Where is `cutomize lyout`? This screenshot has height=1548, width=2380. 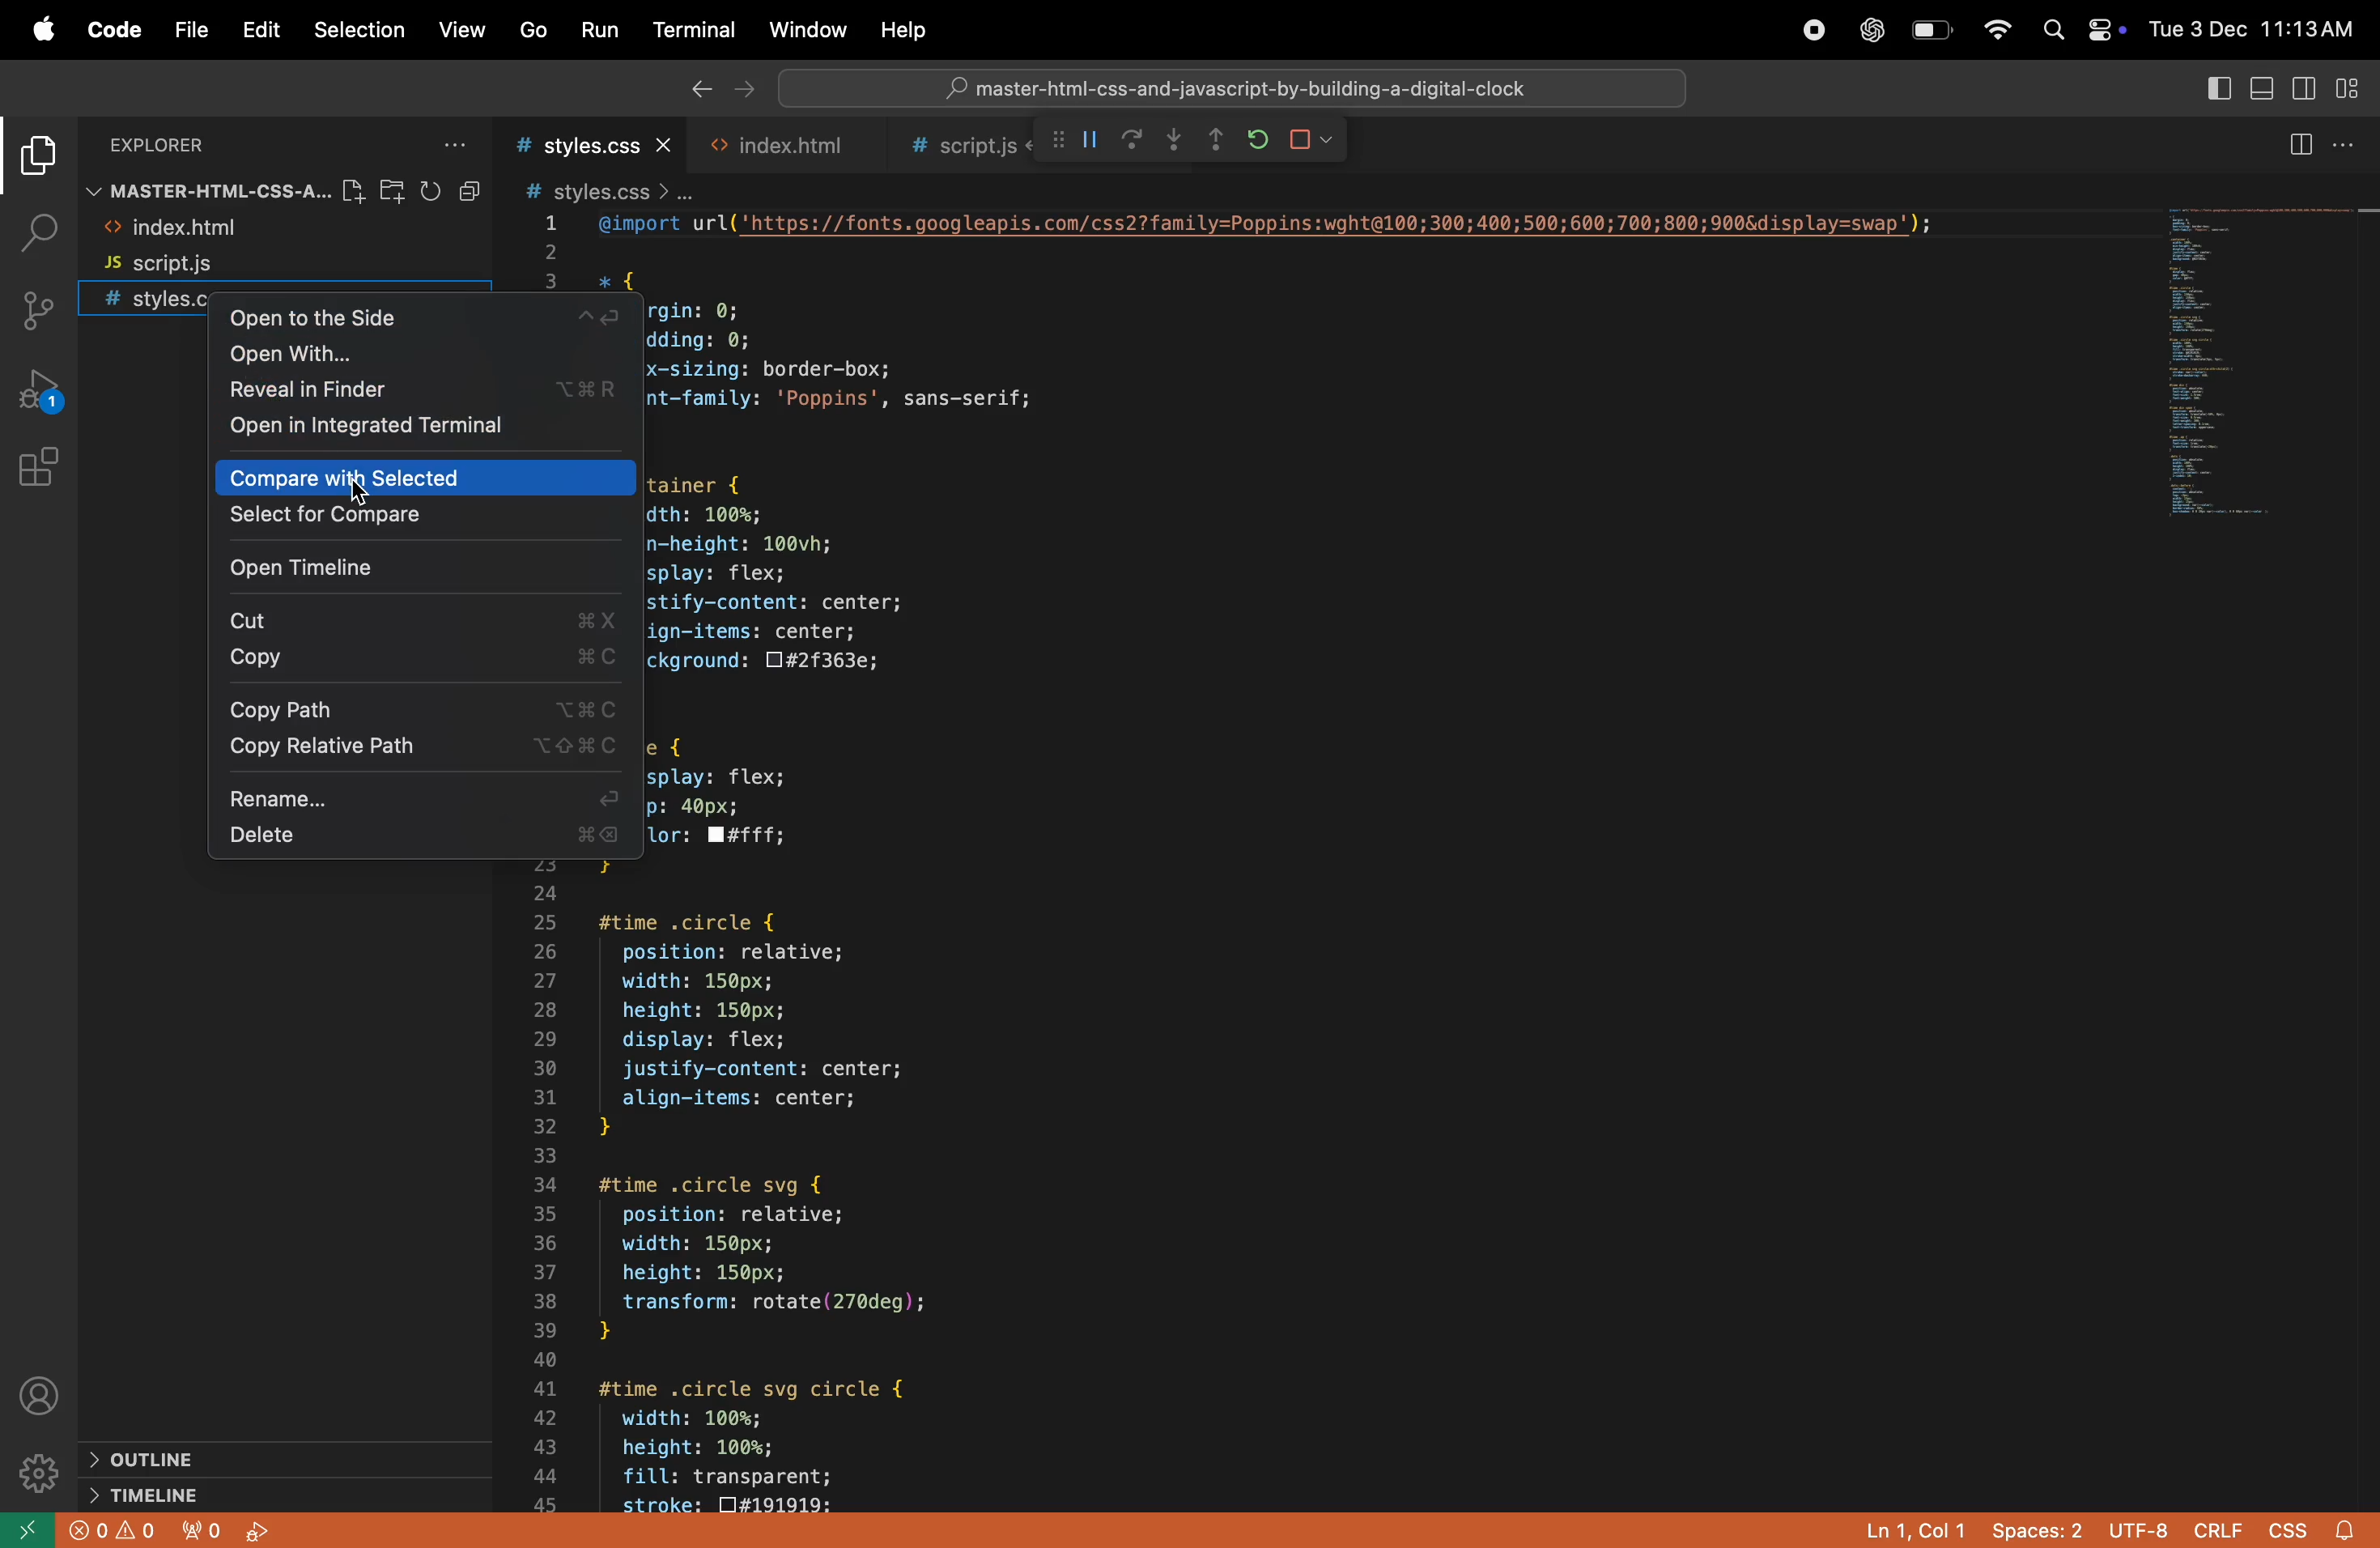
cutomize lyout is located at coordinates (2353, 86).